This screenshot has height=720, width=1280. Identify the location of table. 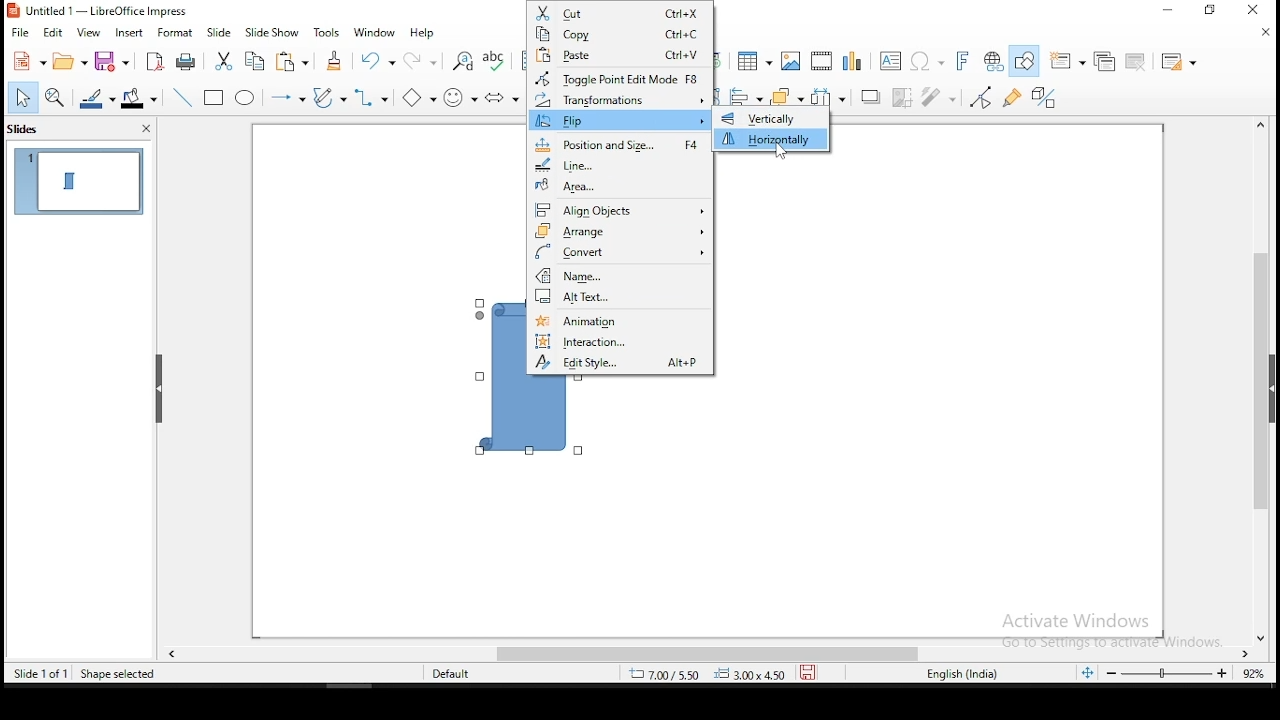
(754, 60).